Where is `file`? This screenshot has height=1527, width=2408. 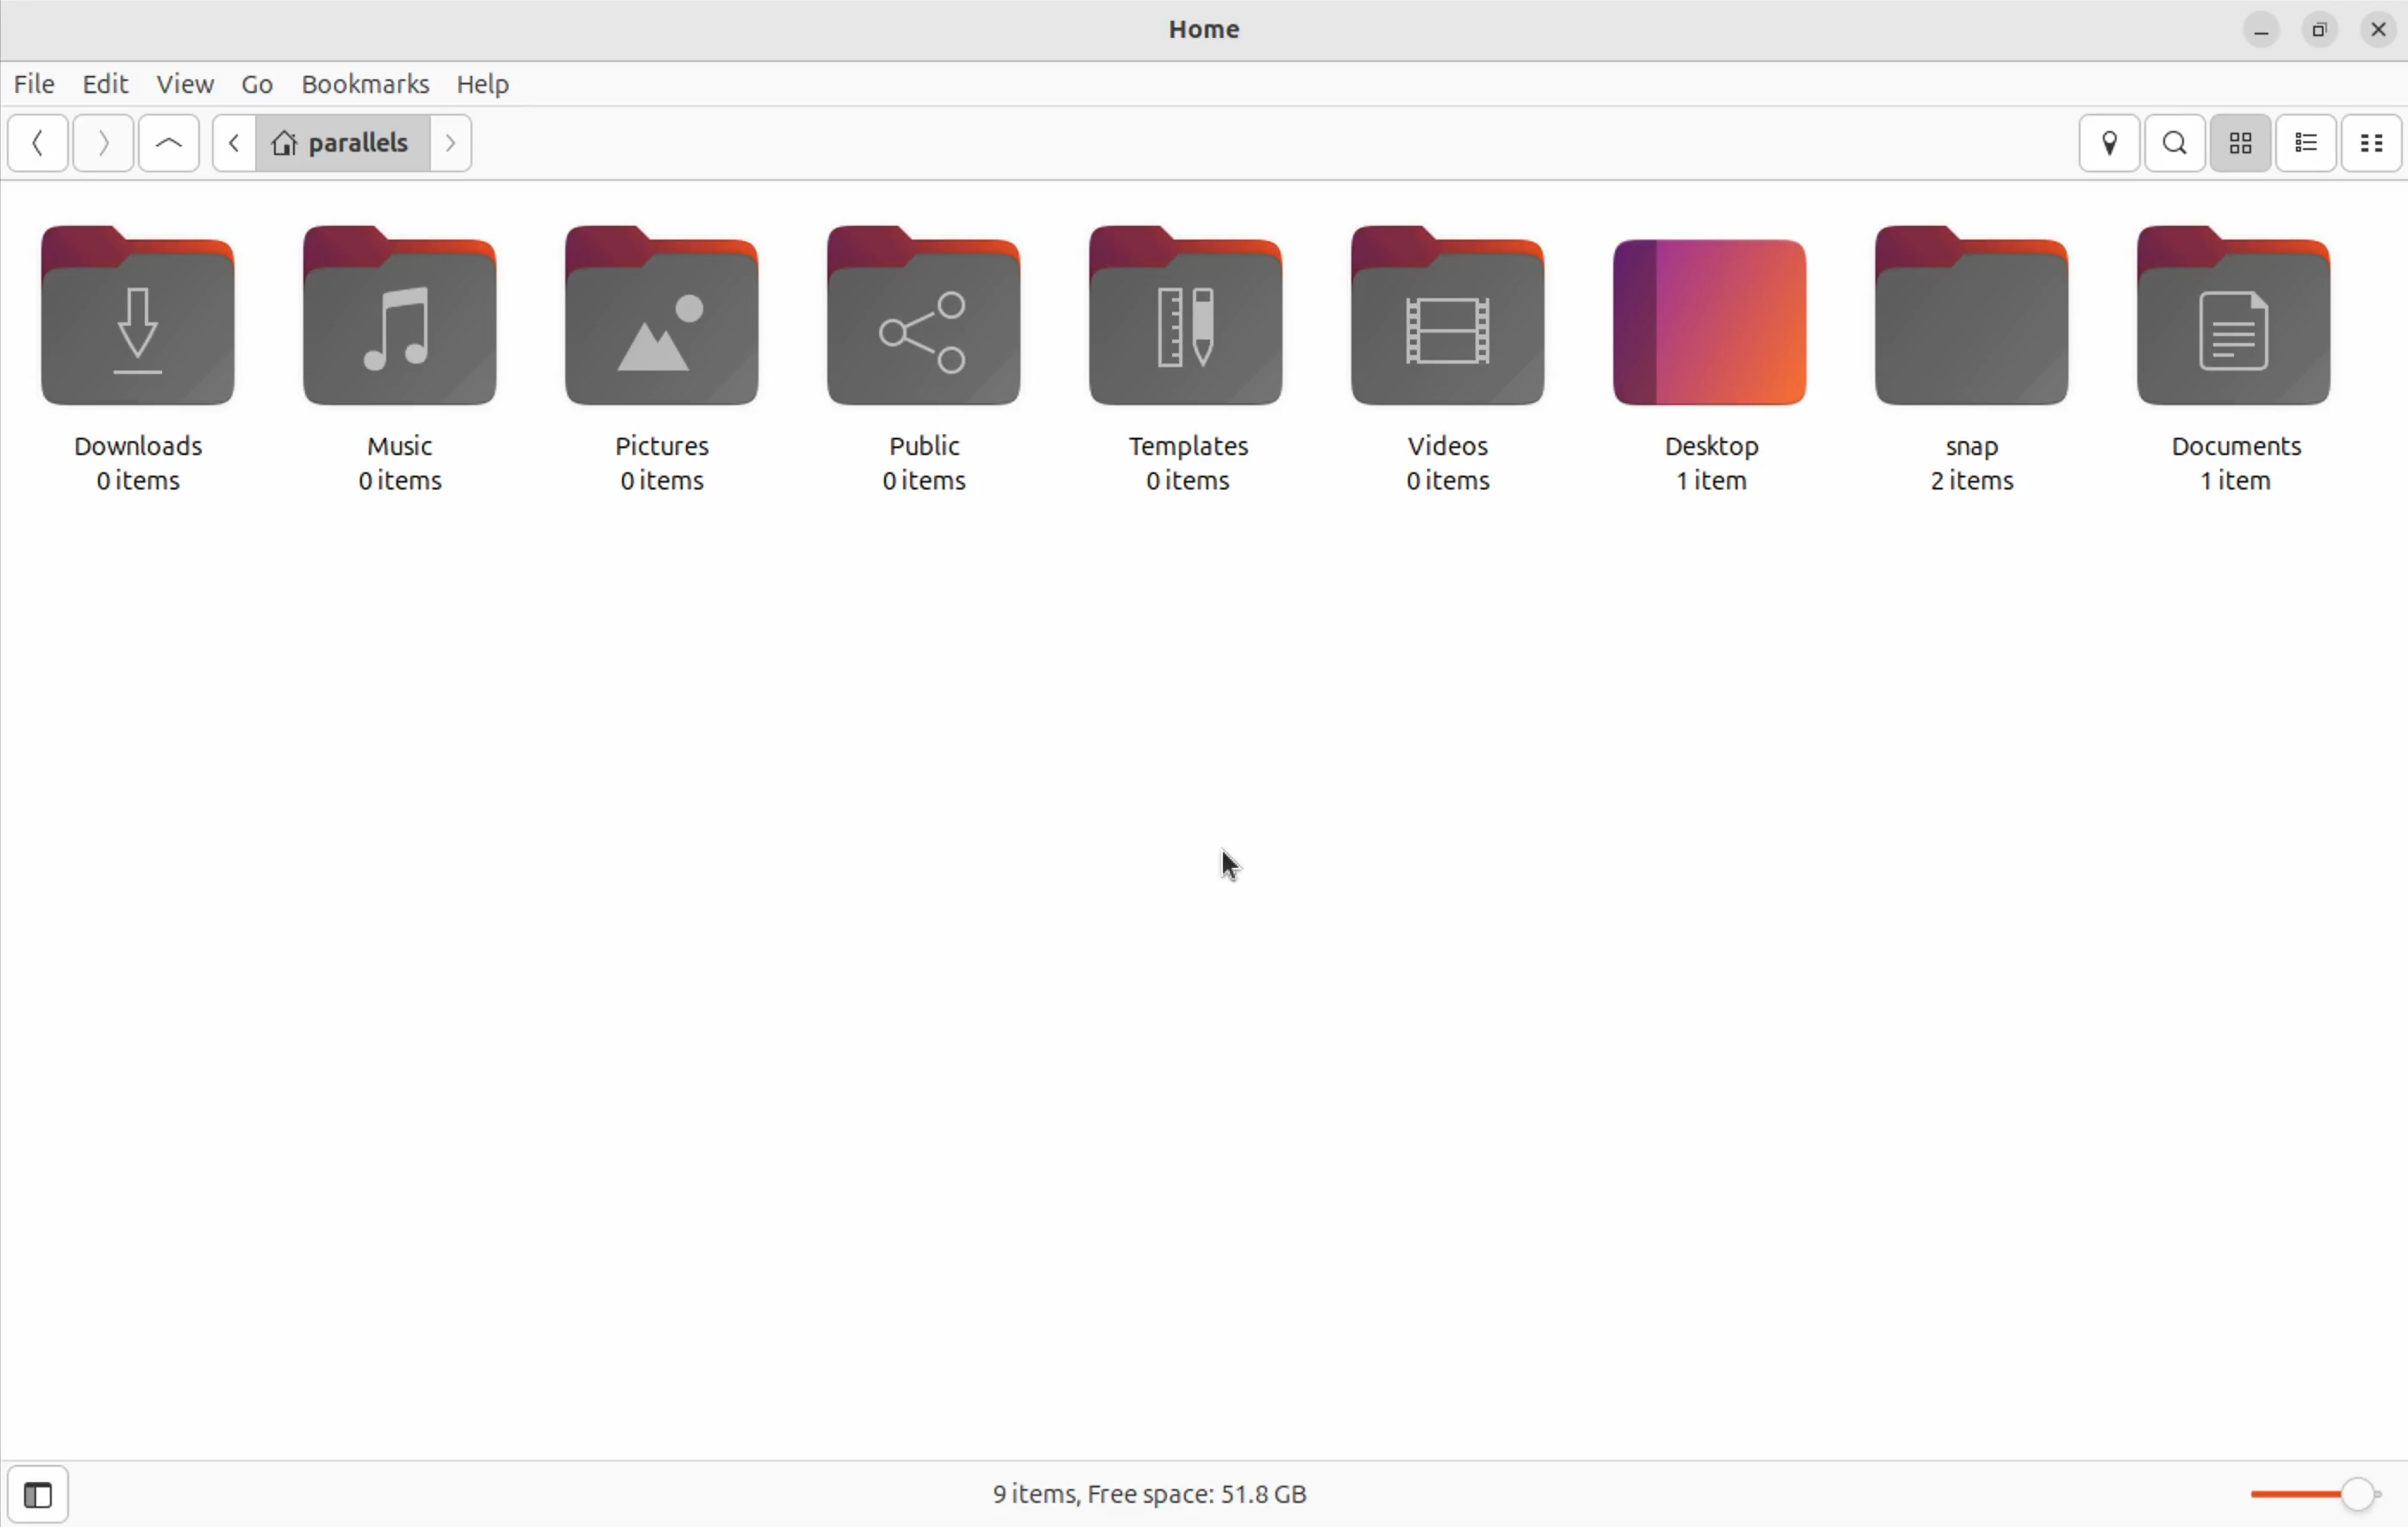 file is located at coordinates (38, 86).